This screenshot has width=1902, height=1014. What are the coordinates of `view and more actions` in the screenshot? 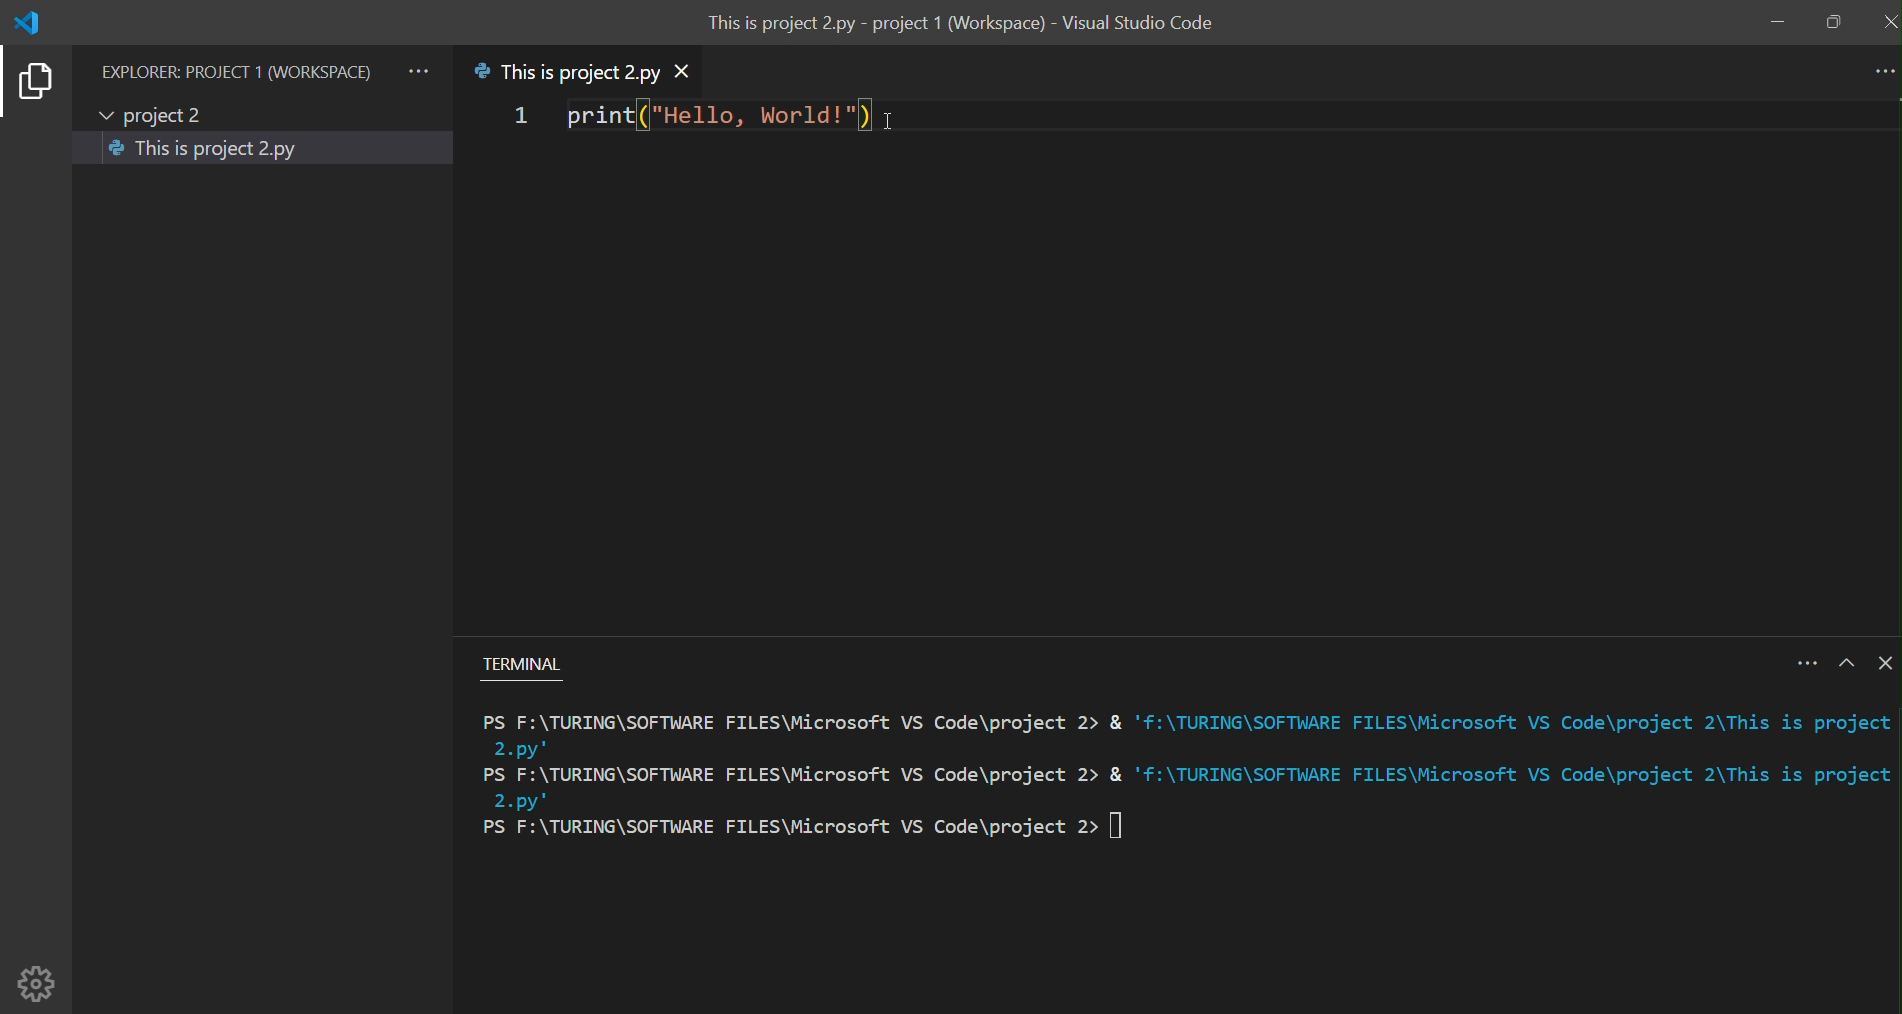 It's located at (1800, 661).